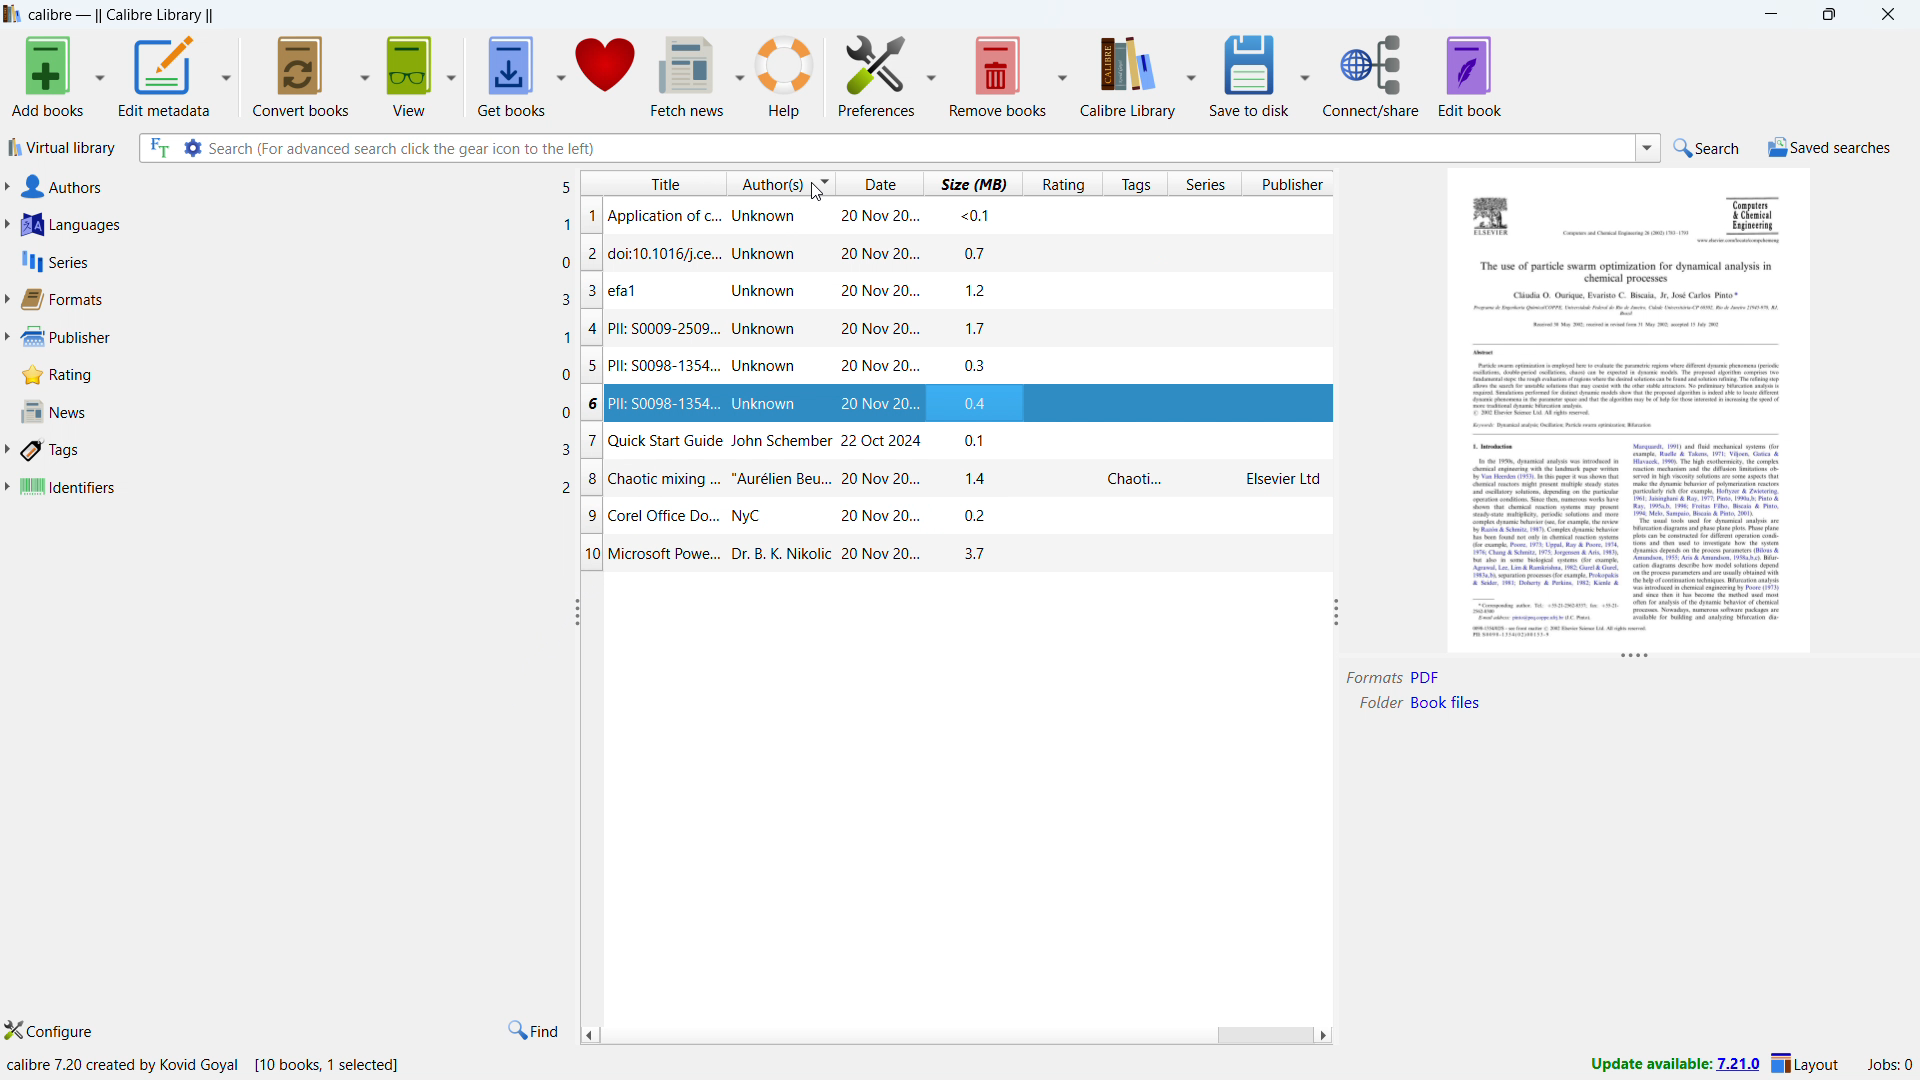  Describe the element at coordinates (1706, 149) in the screenshot. I see `search` at that location.